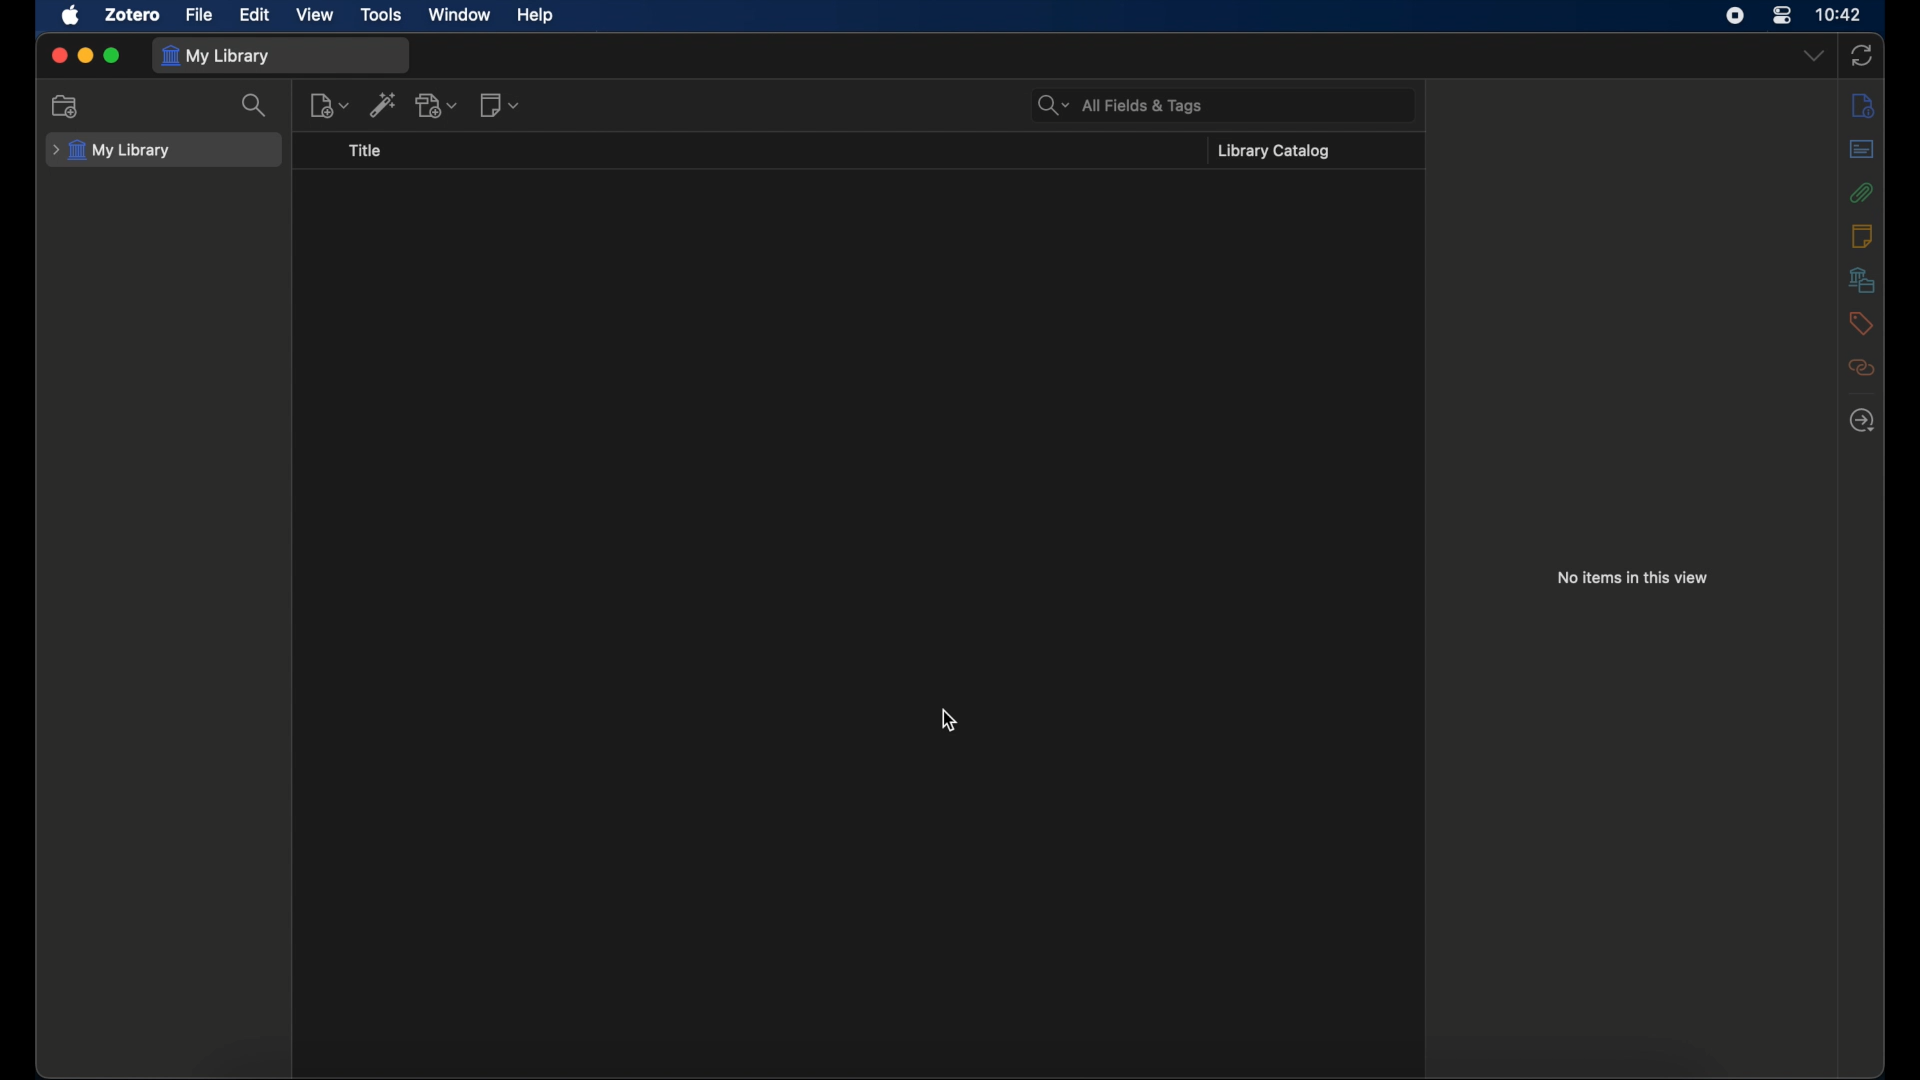 This screenshot has height=1080, width=1920. What do you see at coordinates (256, 106) in the screenshot?
I see `search` at bounding box center [256, 106].